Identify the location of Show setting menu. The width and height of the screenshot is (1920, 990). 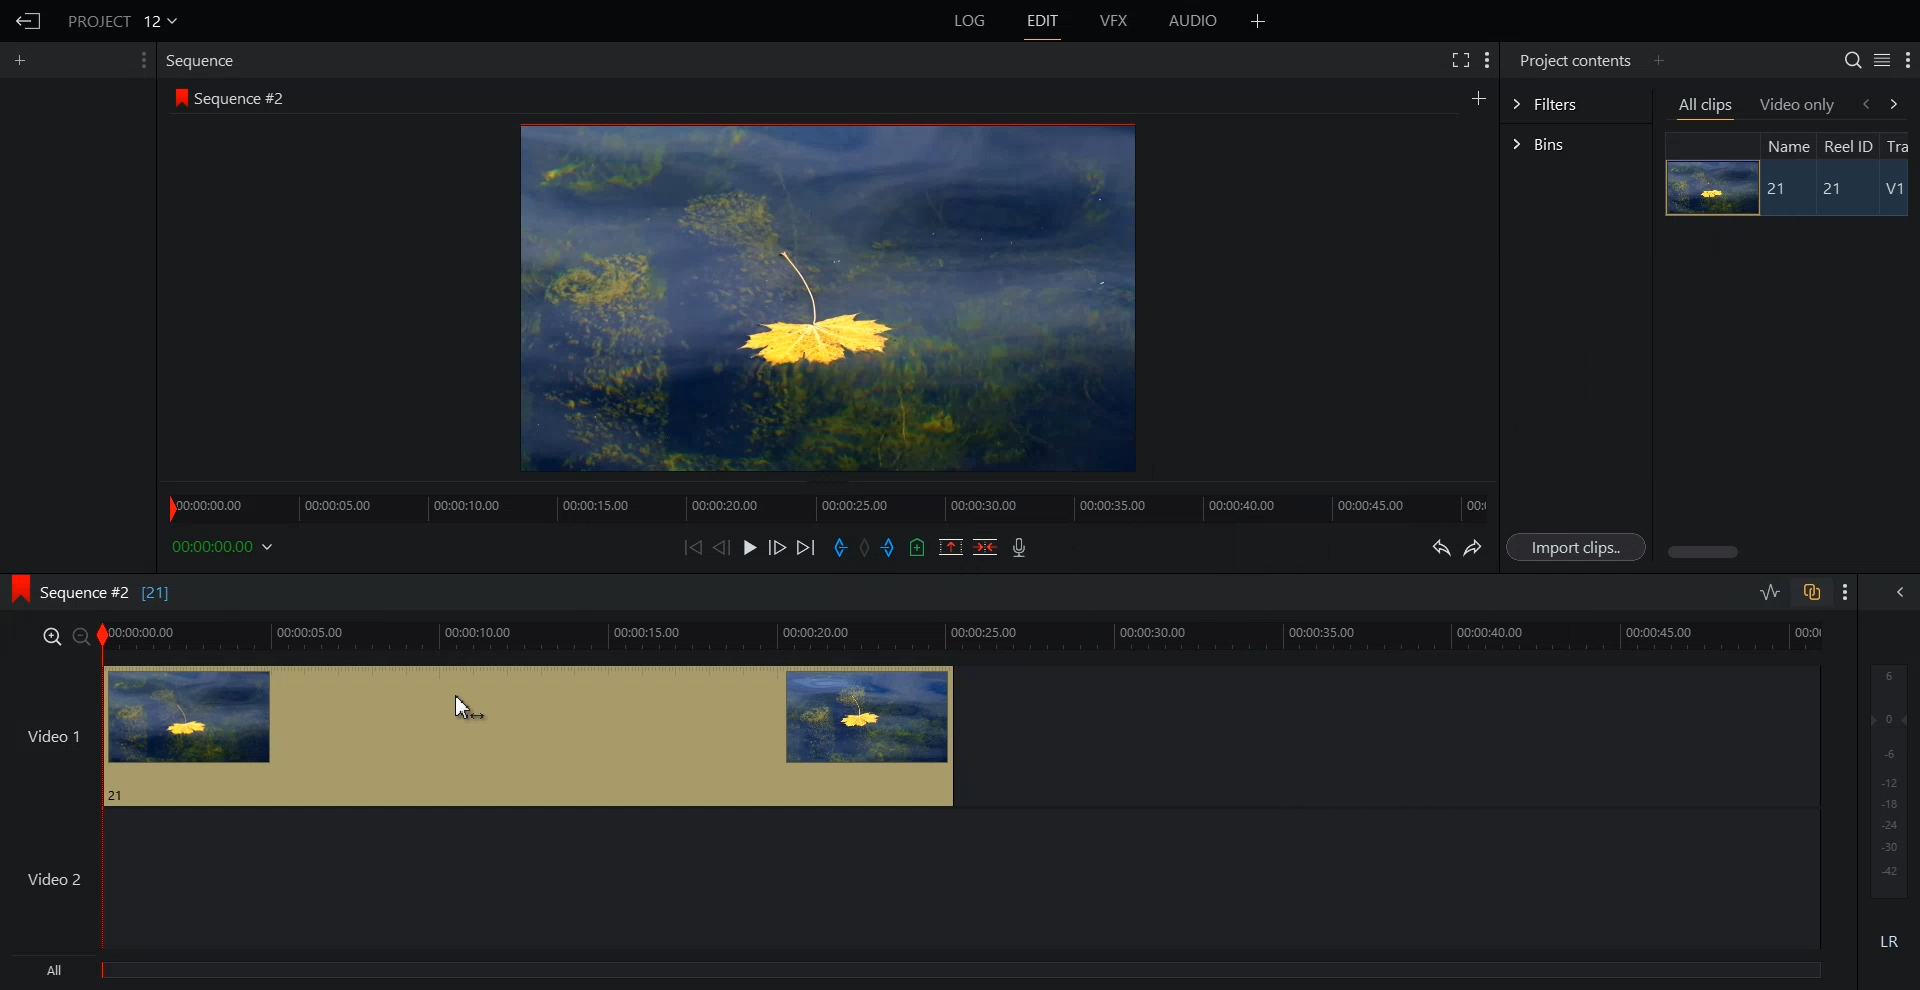
(1846, 592).